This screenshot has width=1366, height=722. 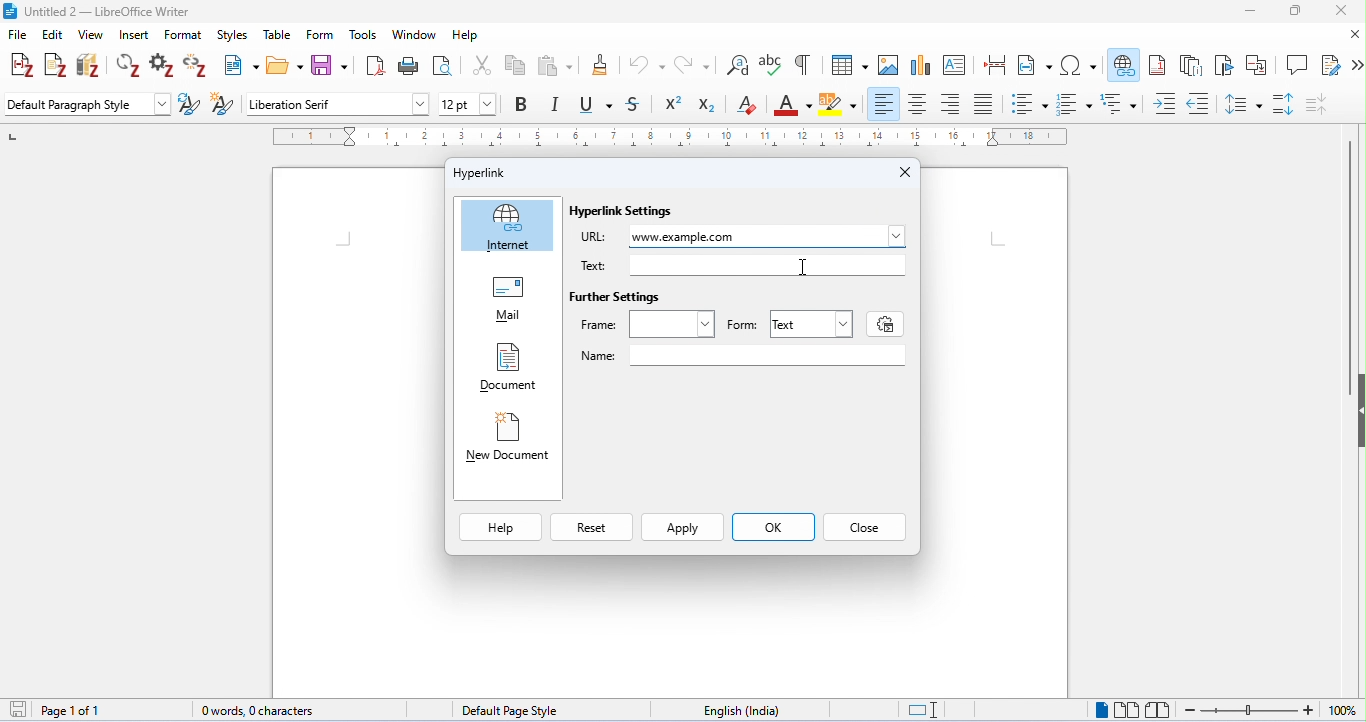 I want to click on window, so click(x=414, y=35).